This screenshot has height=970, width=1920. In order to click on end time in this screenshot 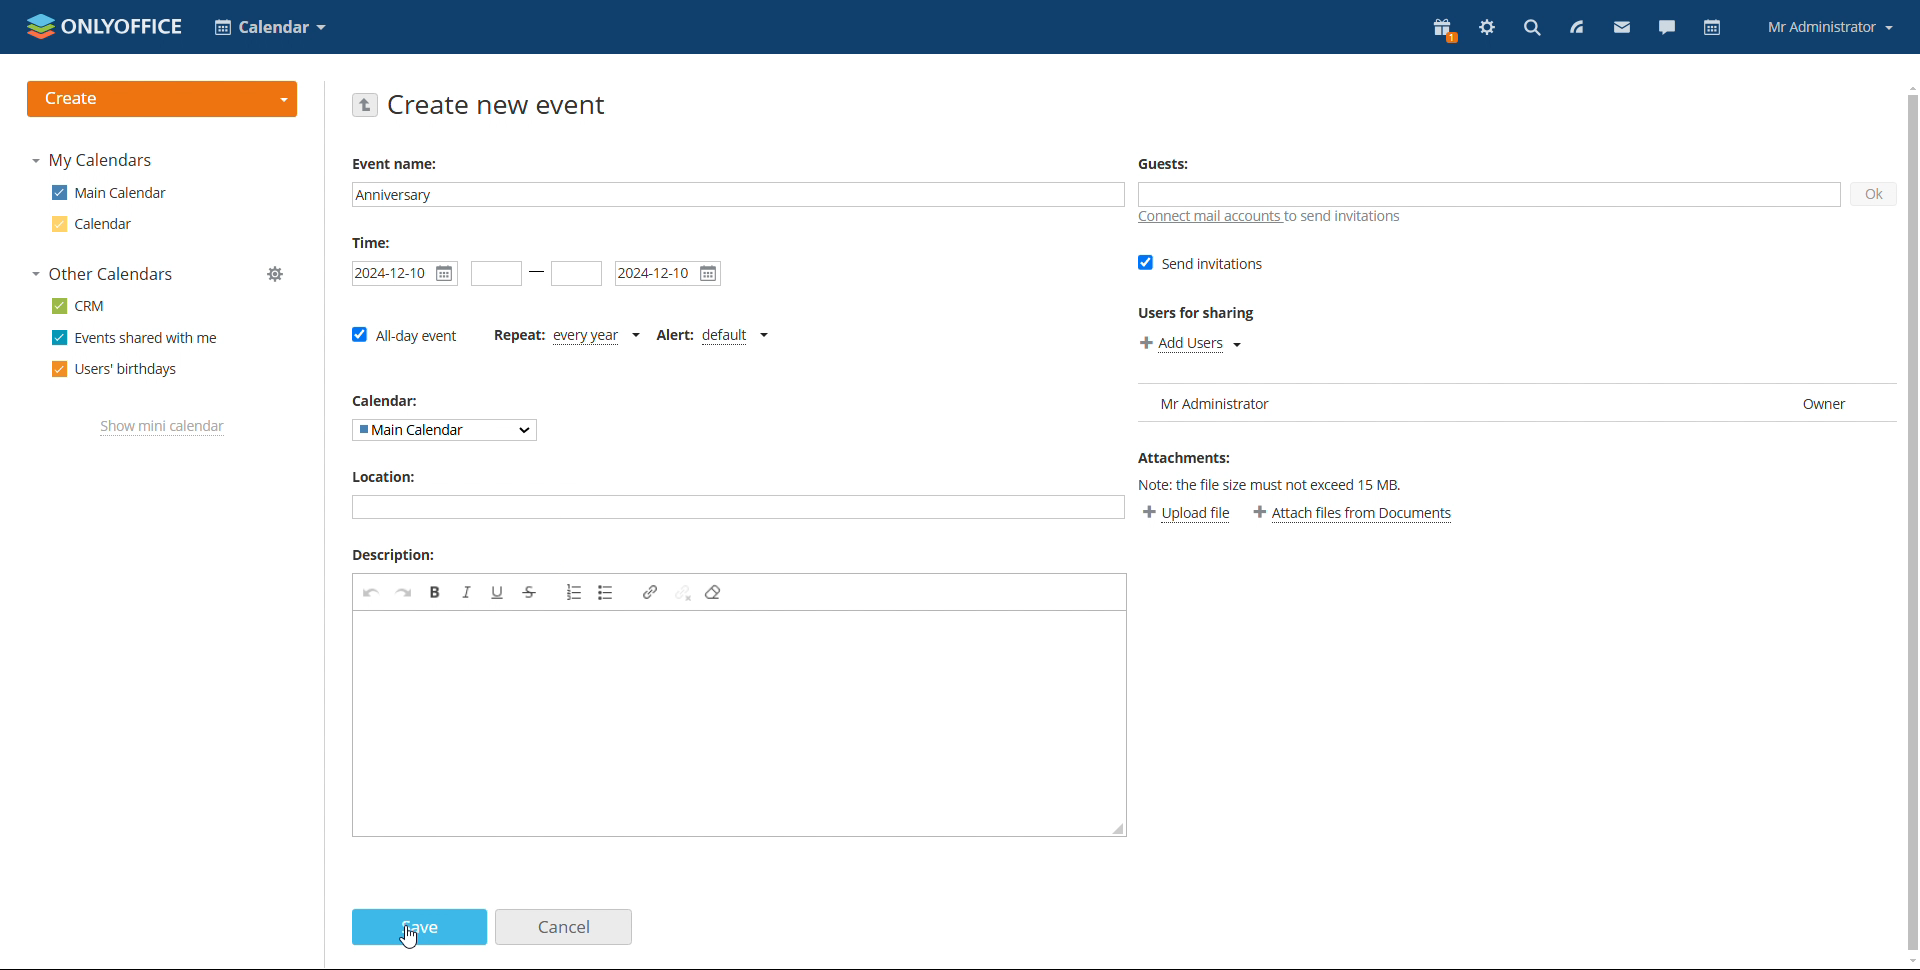, I will do `click(576, 274)`.